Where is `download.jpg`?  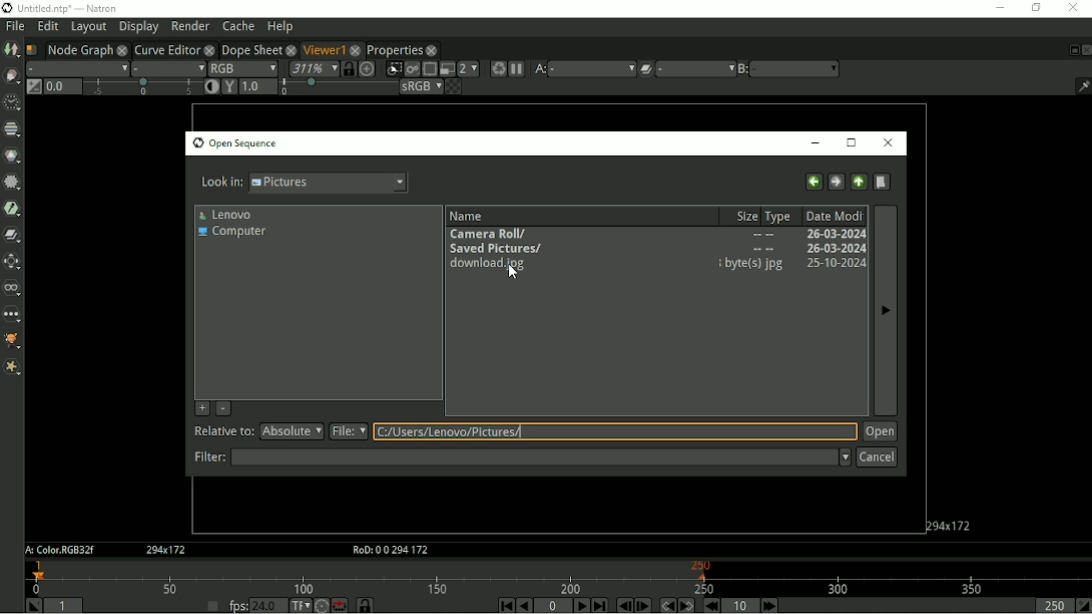 download.jpg is located at coordinates (657, 264).